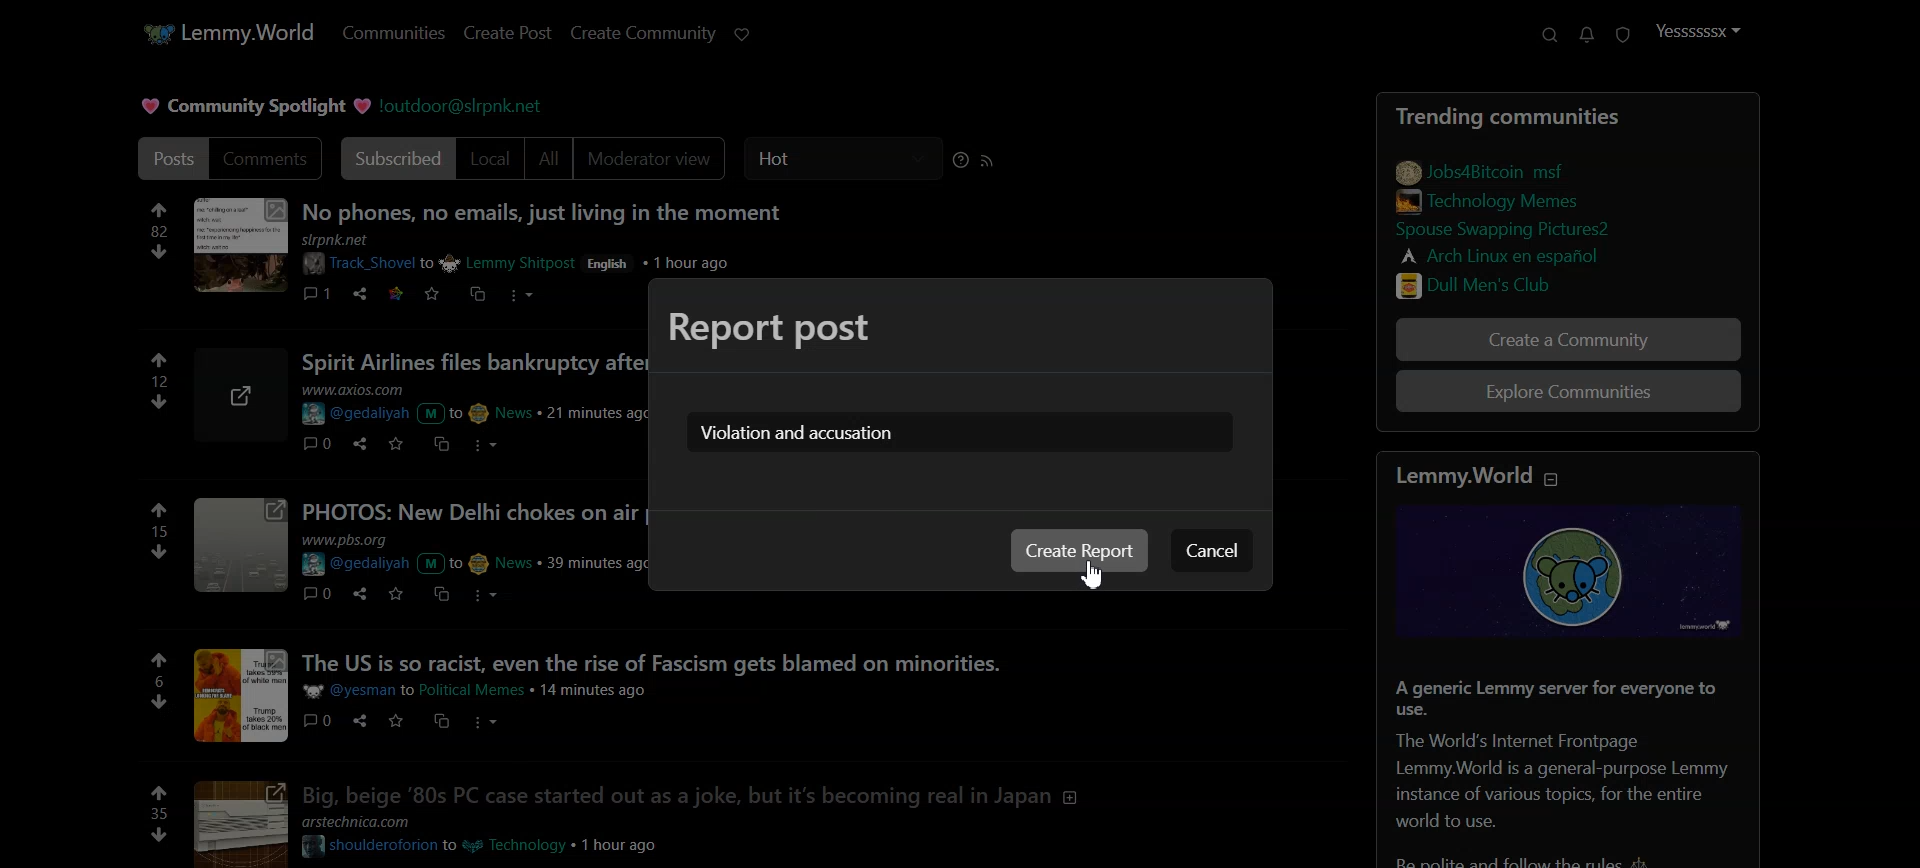 The height and width of the screenshot is (868, 1920). What do you see at coordinates (1573, 762) in the screenshot?
I see `Text` at bounding box center [1573, 762].